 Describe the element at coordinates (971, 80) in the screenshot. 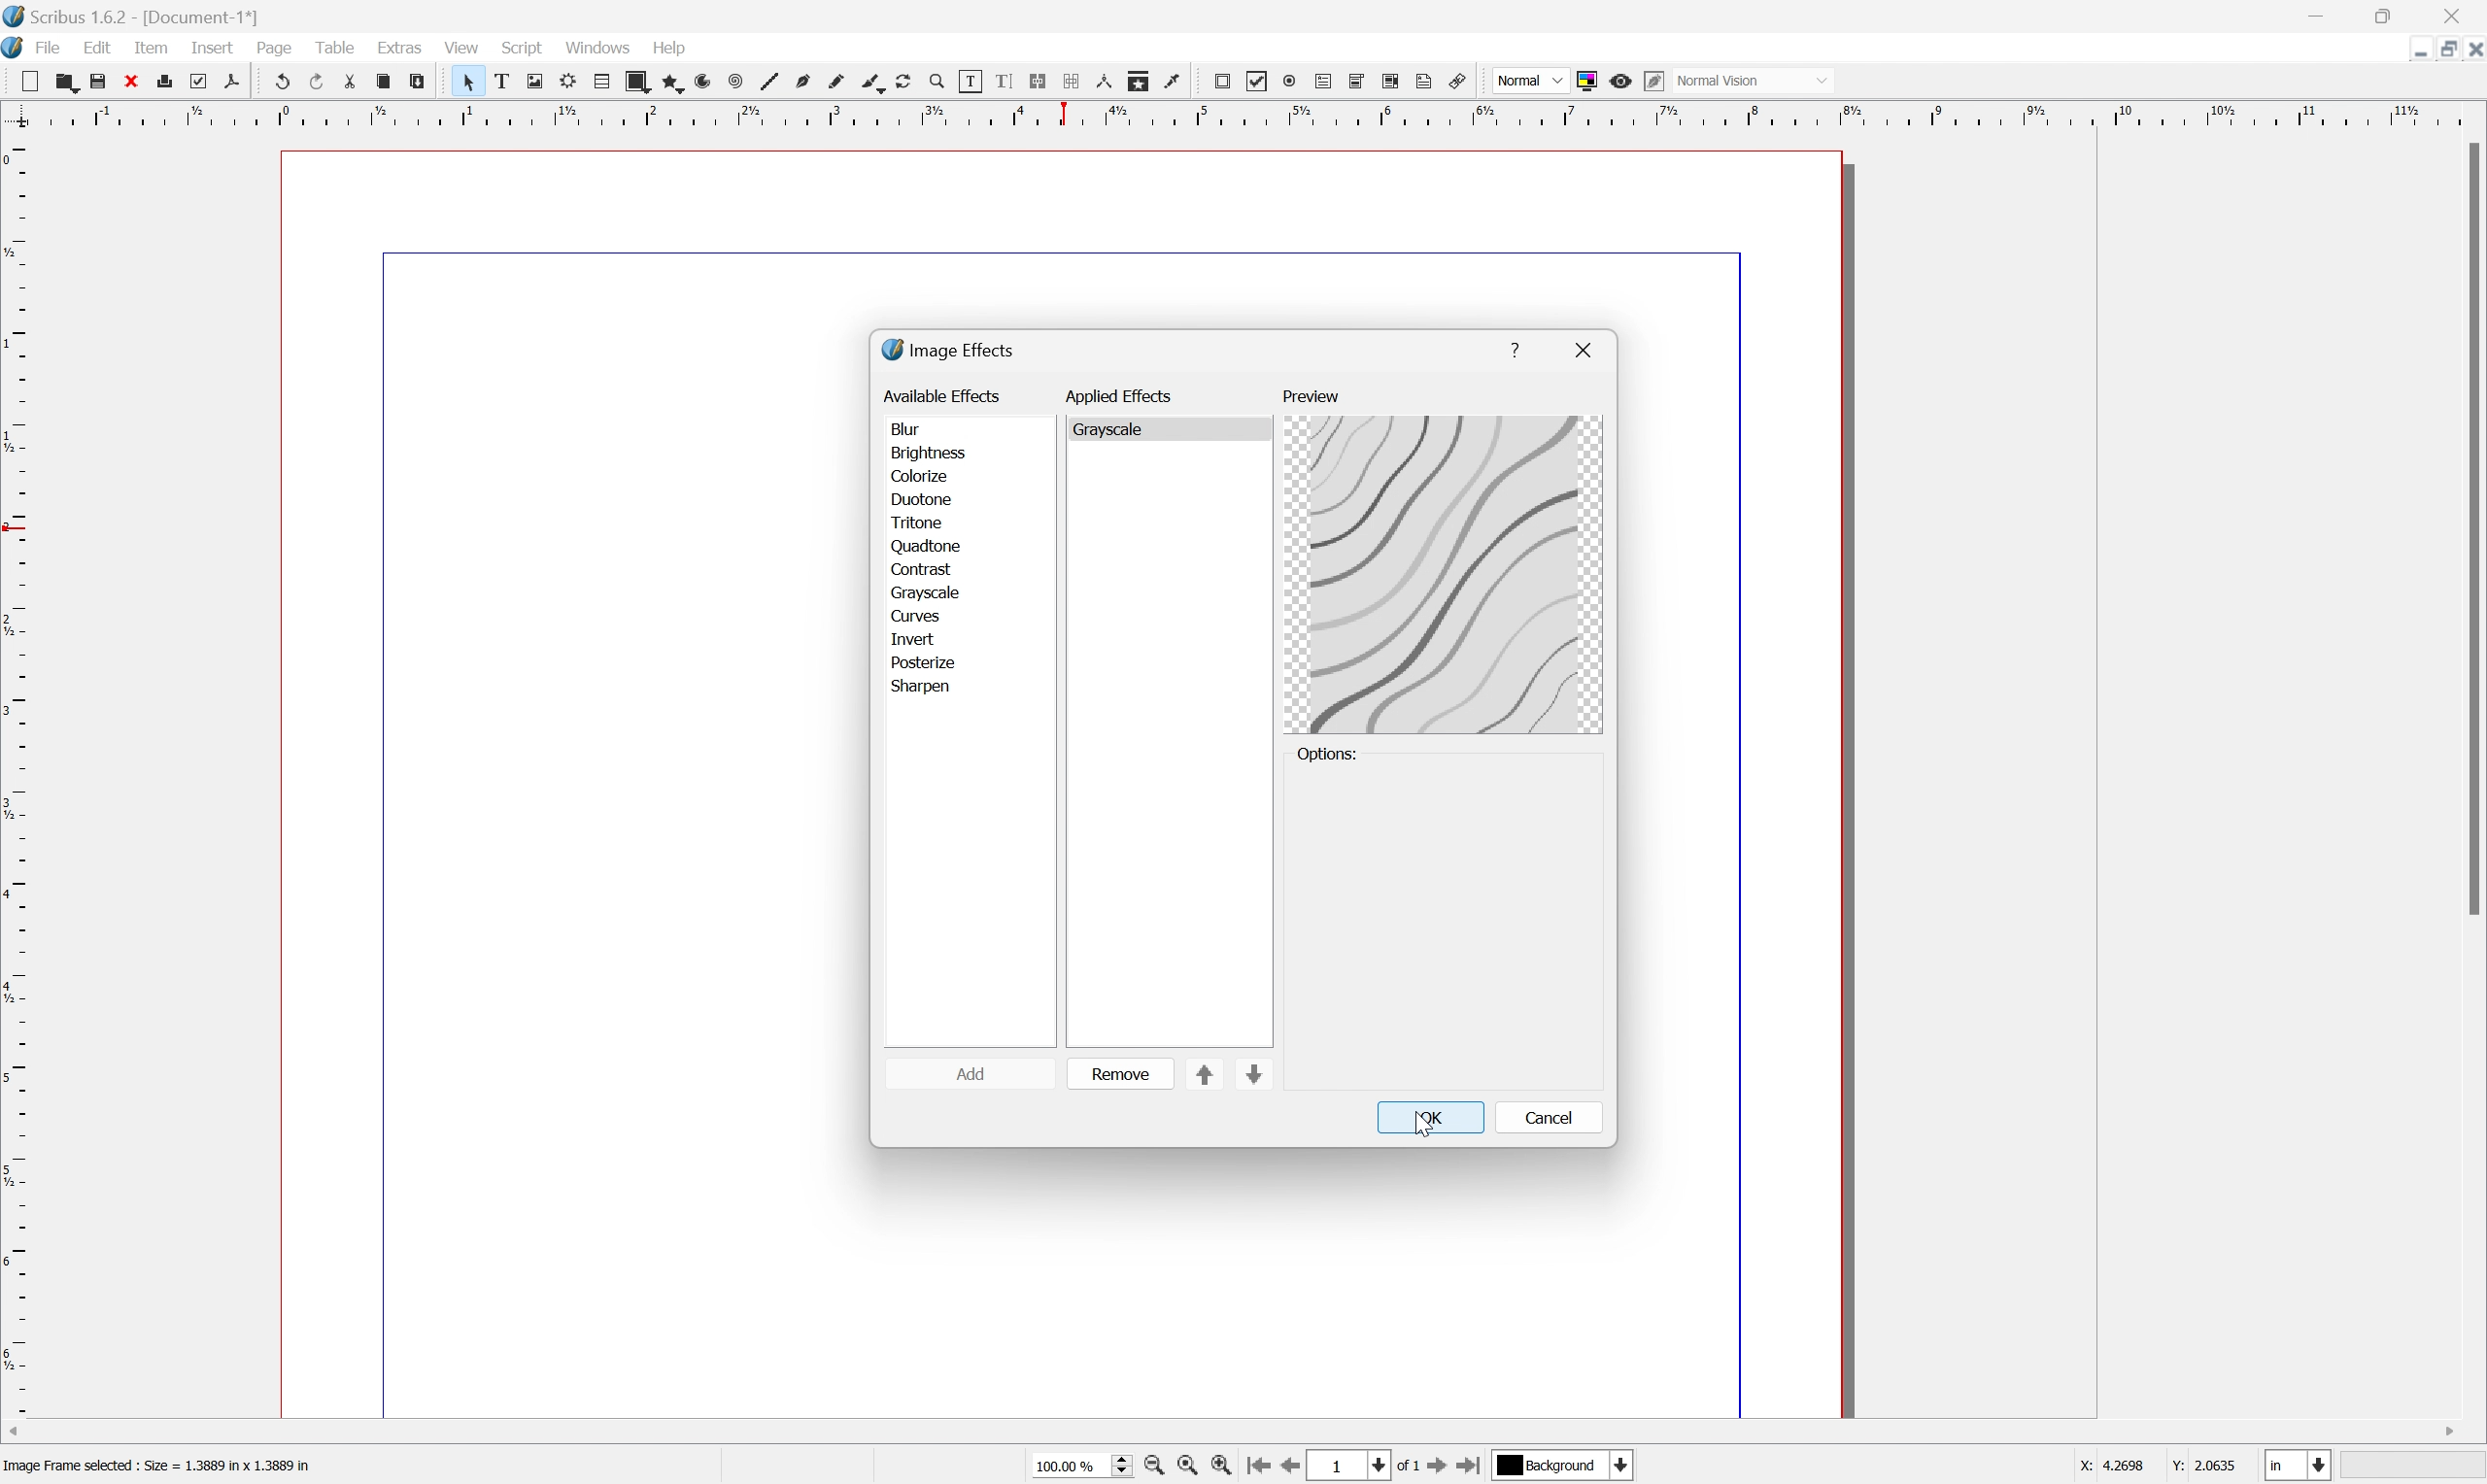

I see `Edit contents of frame` at that location.